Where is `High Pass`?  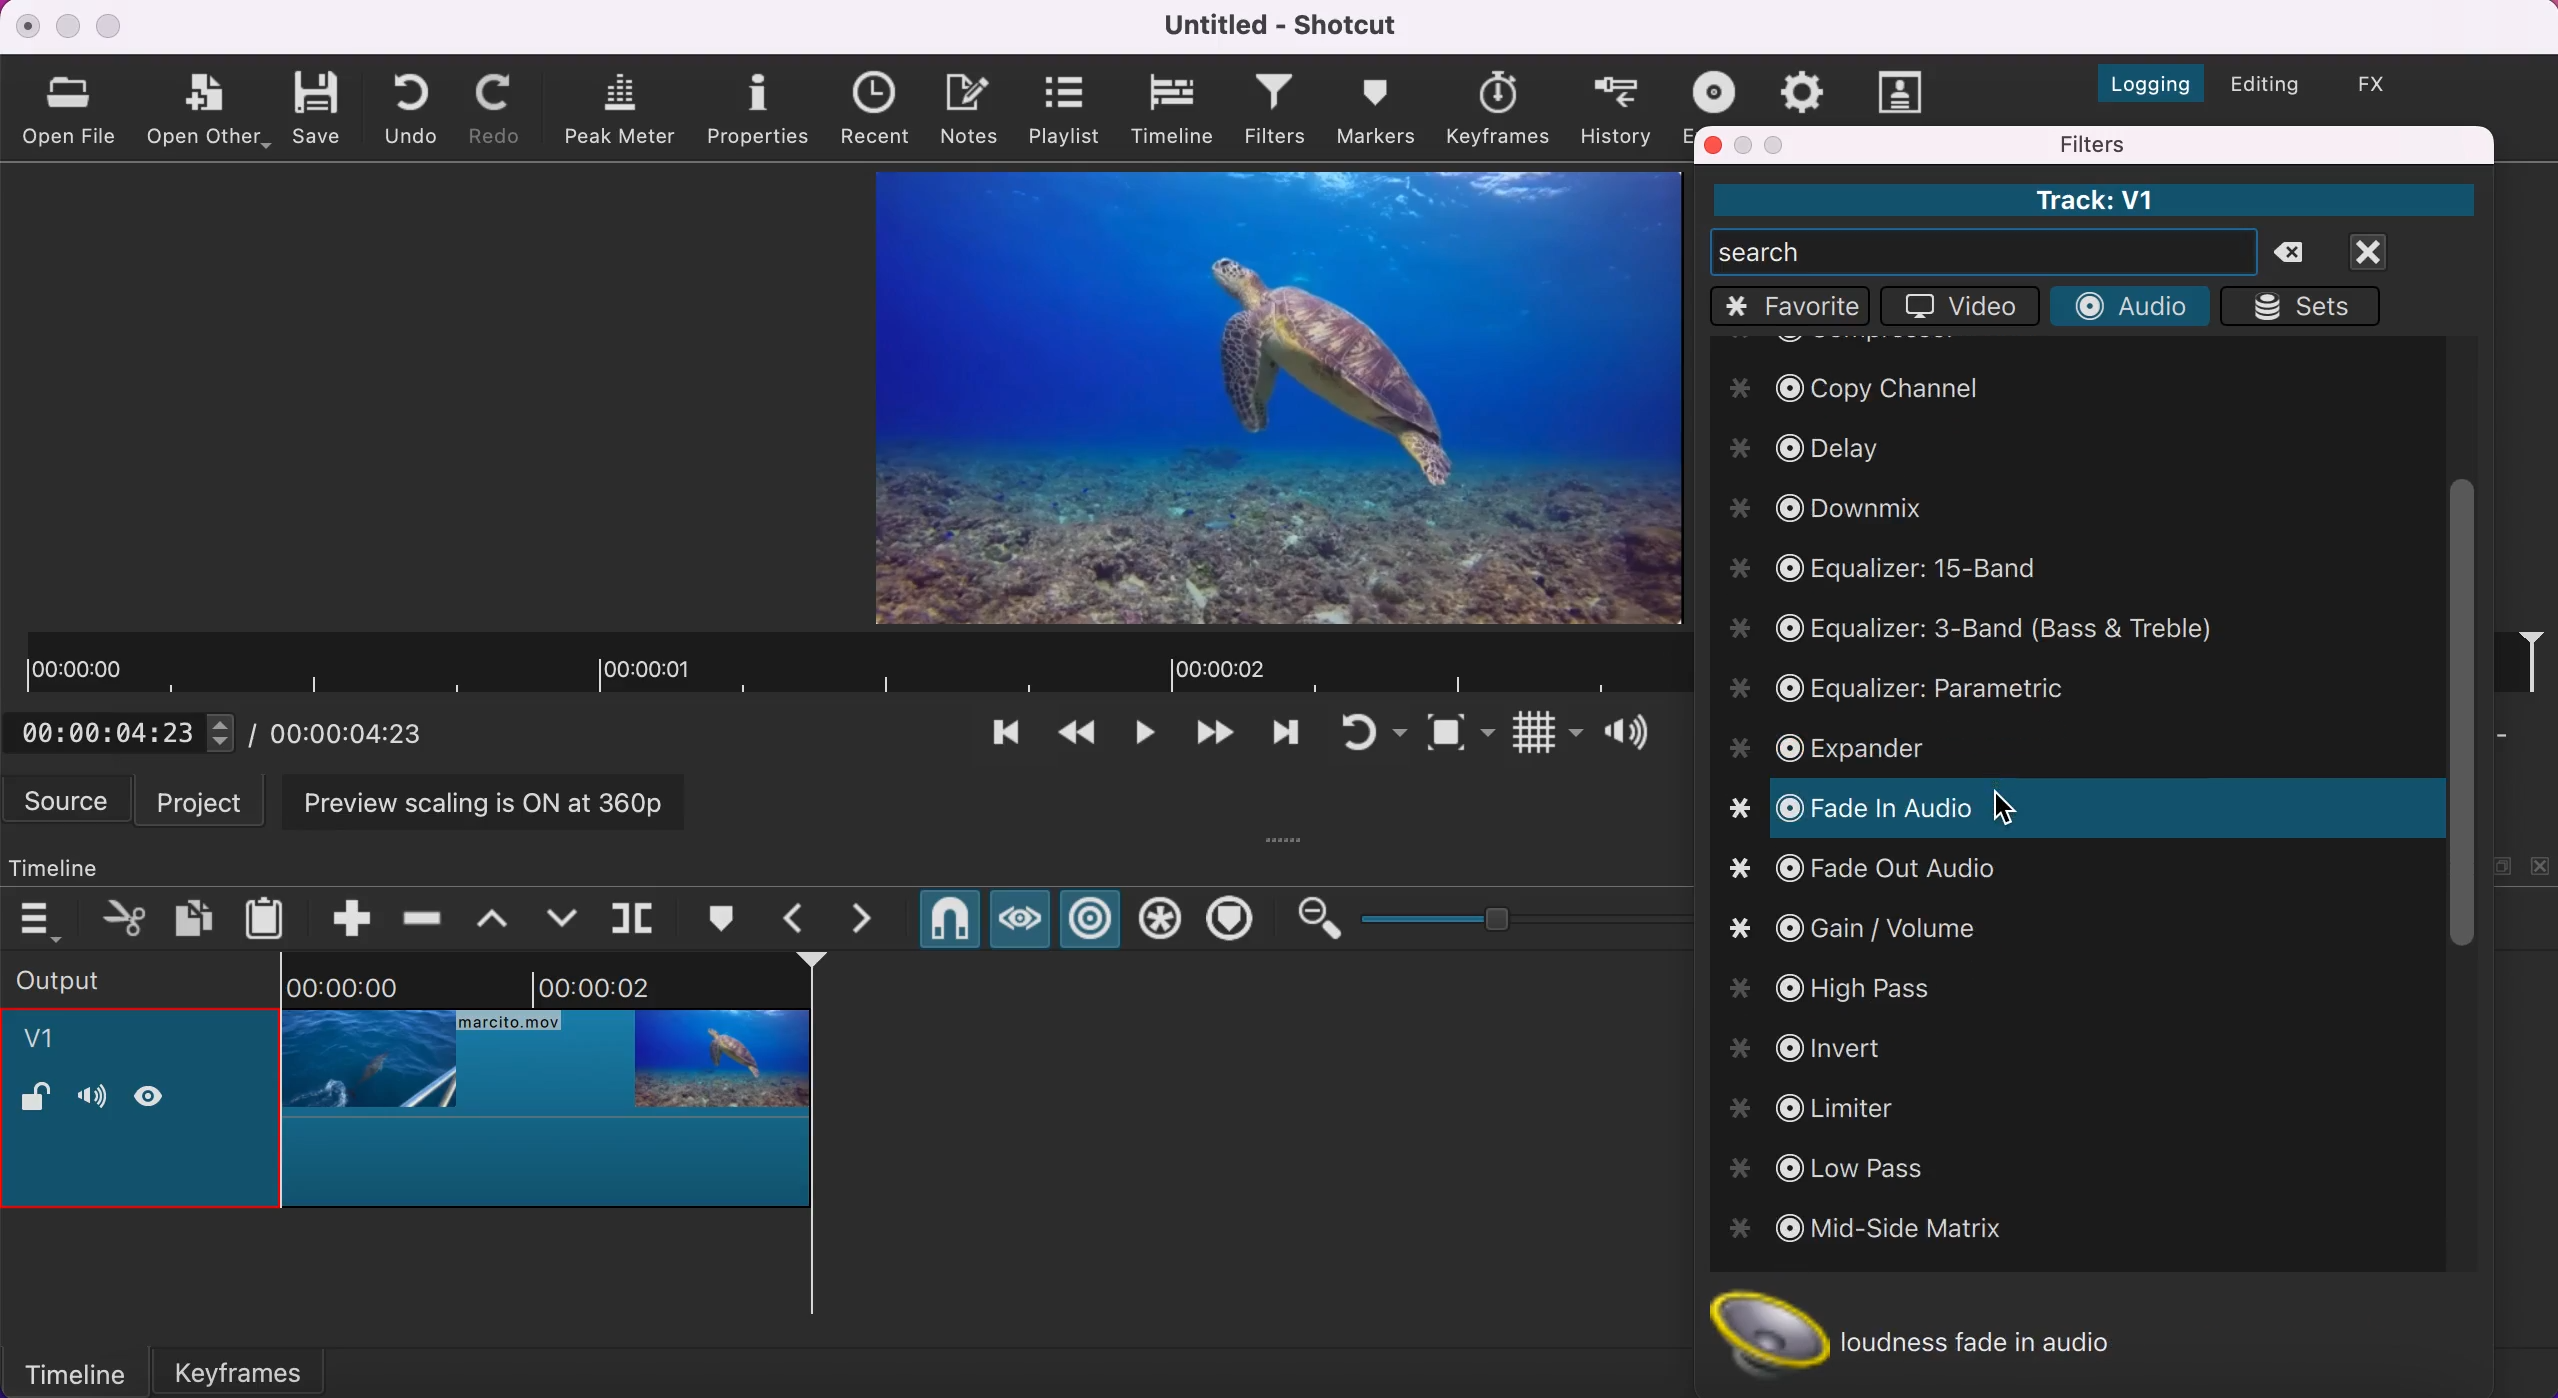
High Pass is located at coordinates (1844, 985).